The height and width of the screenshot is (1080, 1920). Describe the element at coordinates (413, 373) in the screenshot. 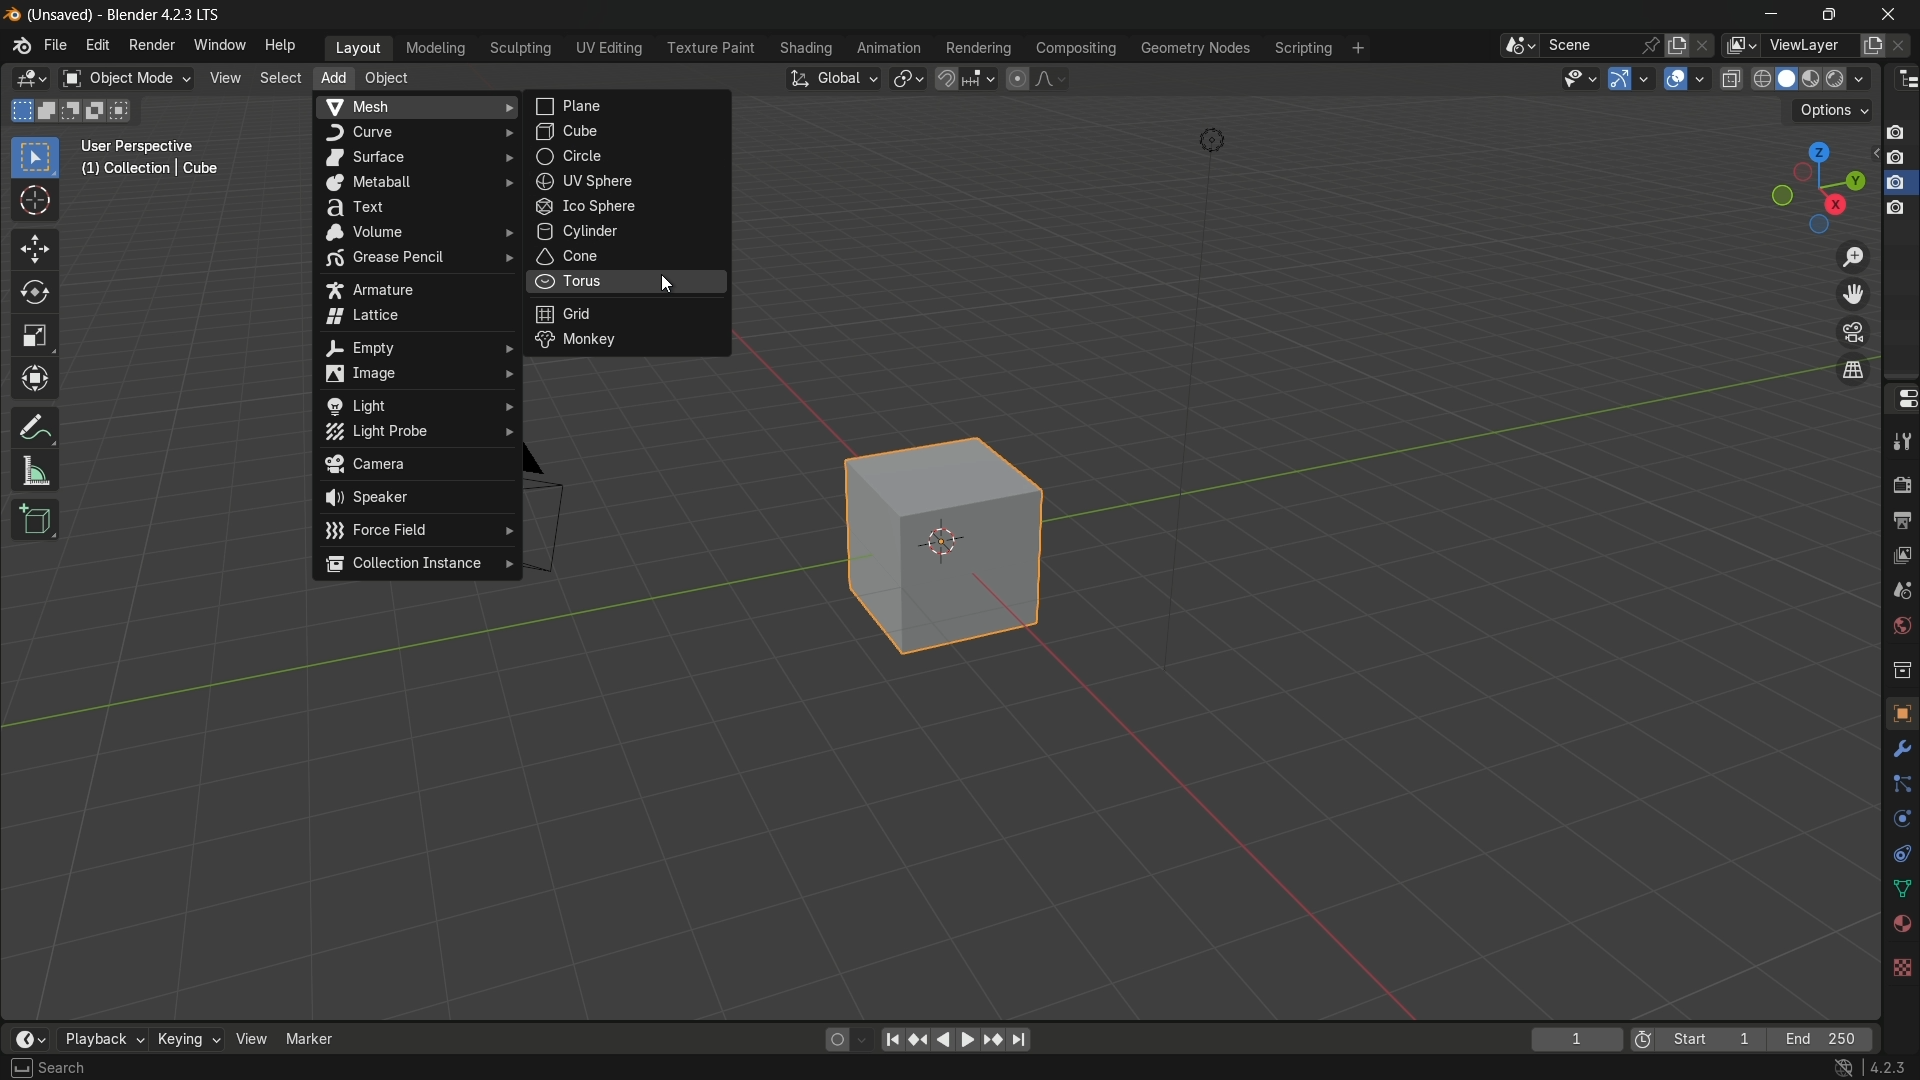

I see `image` at that location.